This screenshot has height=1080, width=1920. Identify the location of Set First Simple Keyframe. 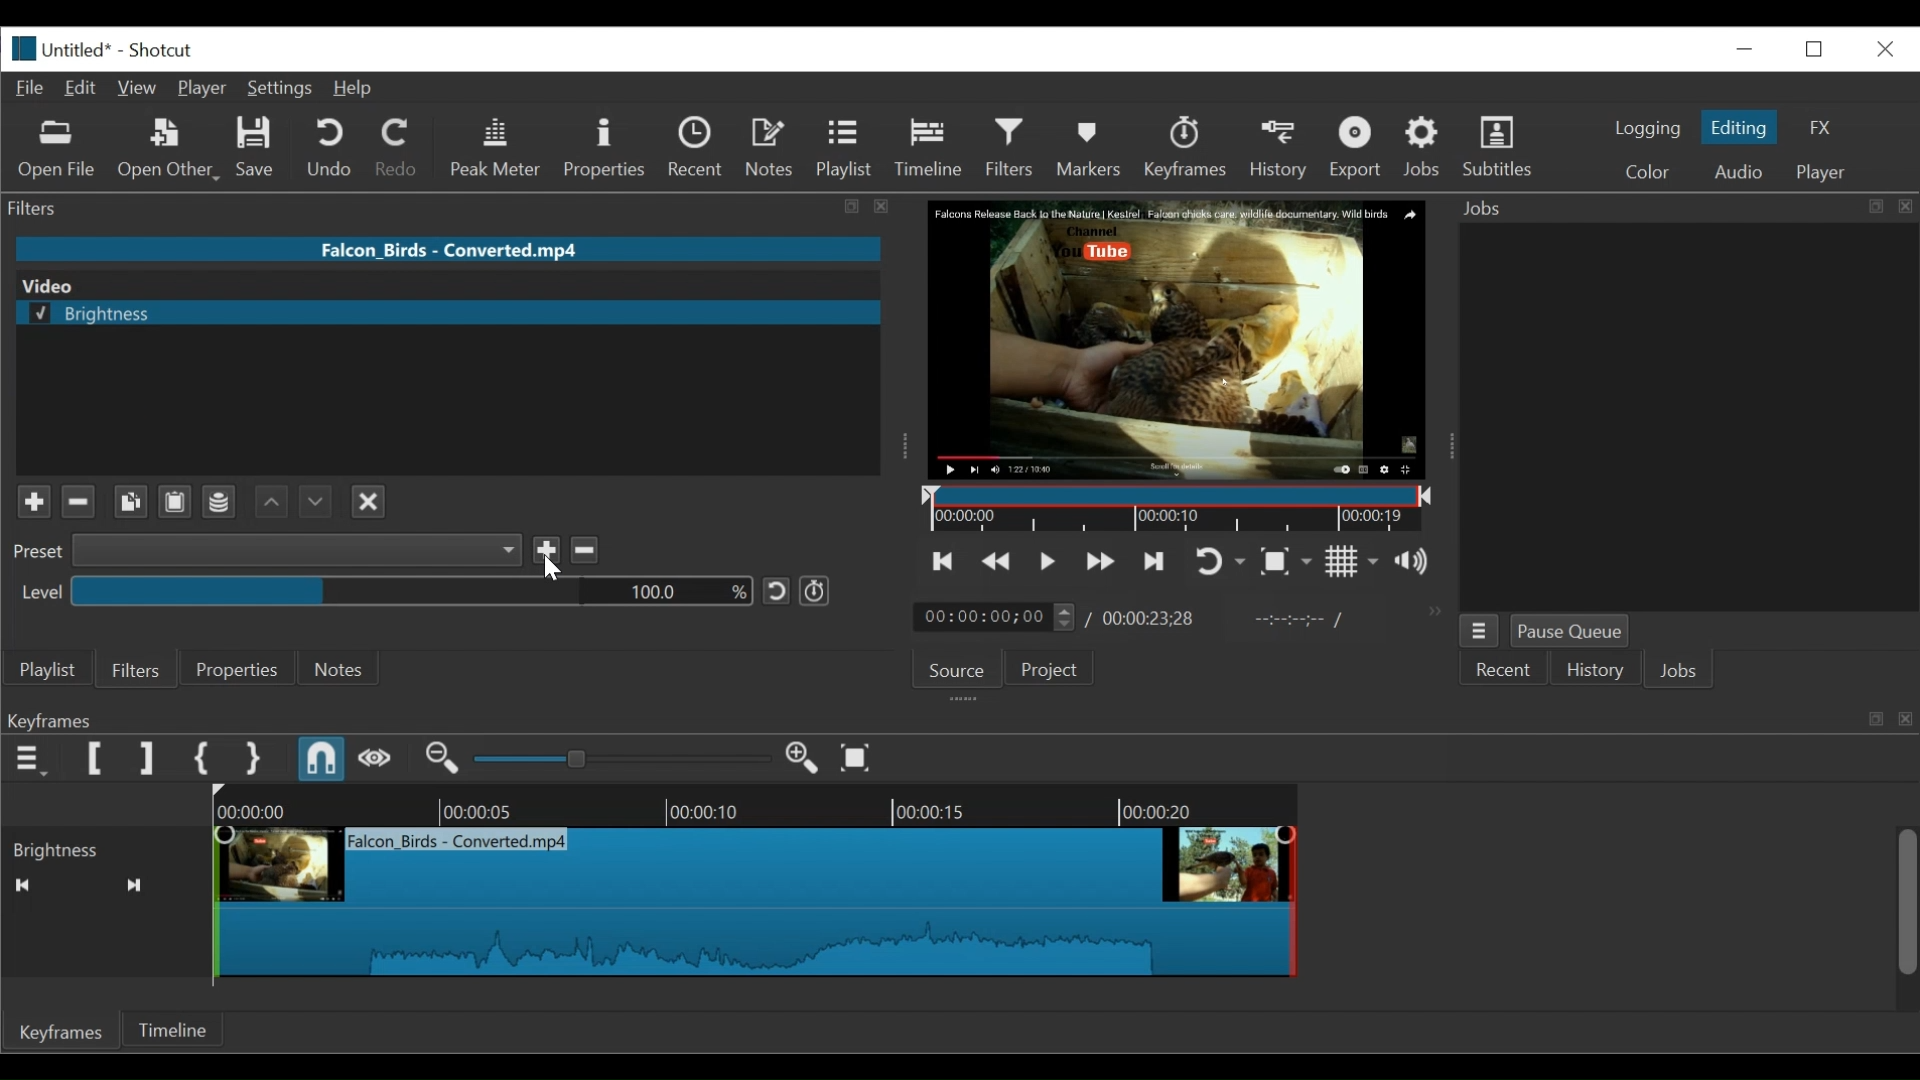
(201, 759).